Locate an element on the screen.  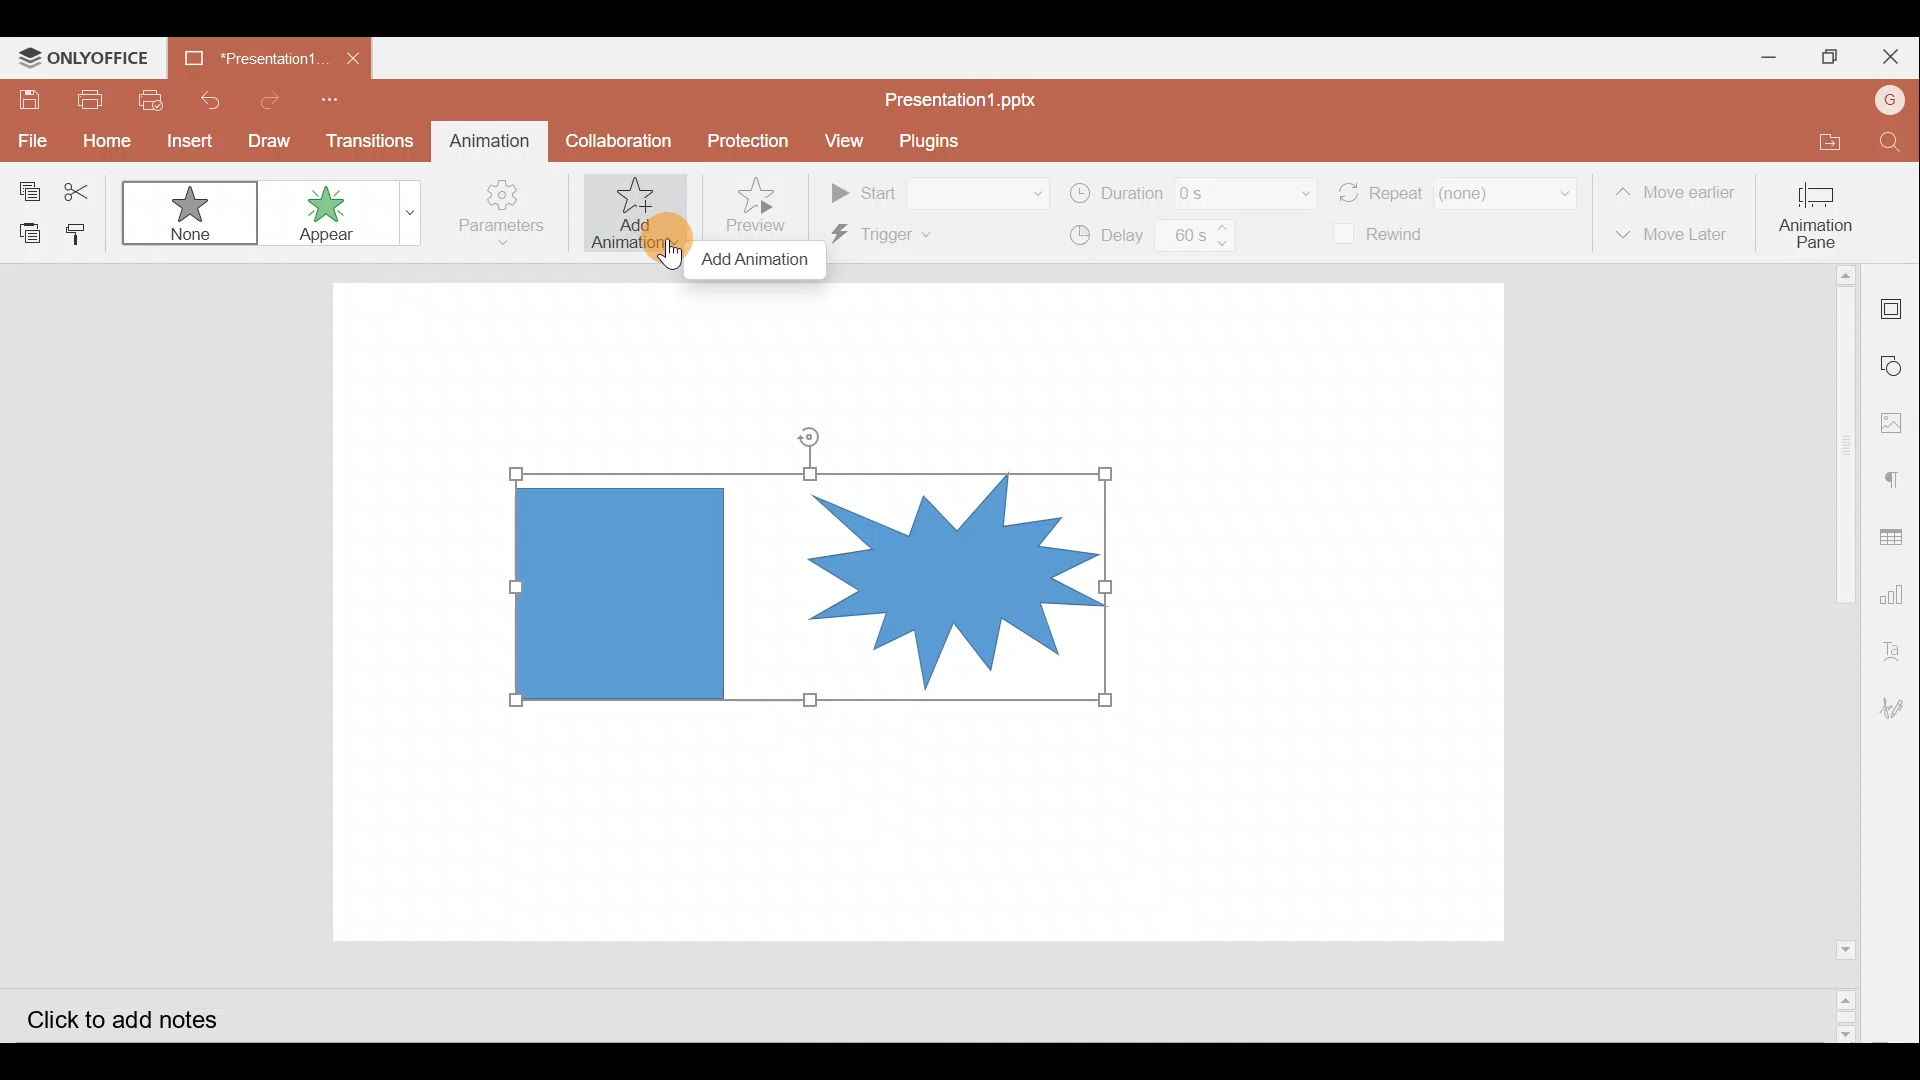
Presentation slide is located at coordinates (1309, 614).